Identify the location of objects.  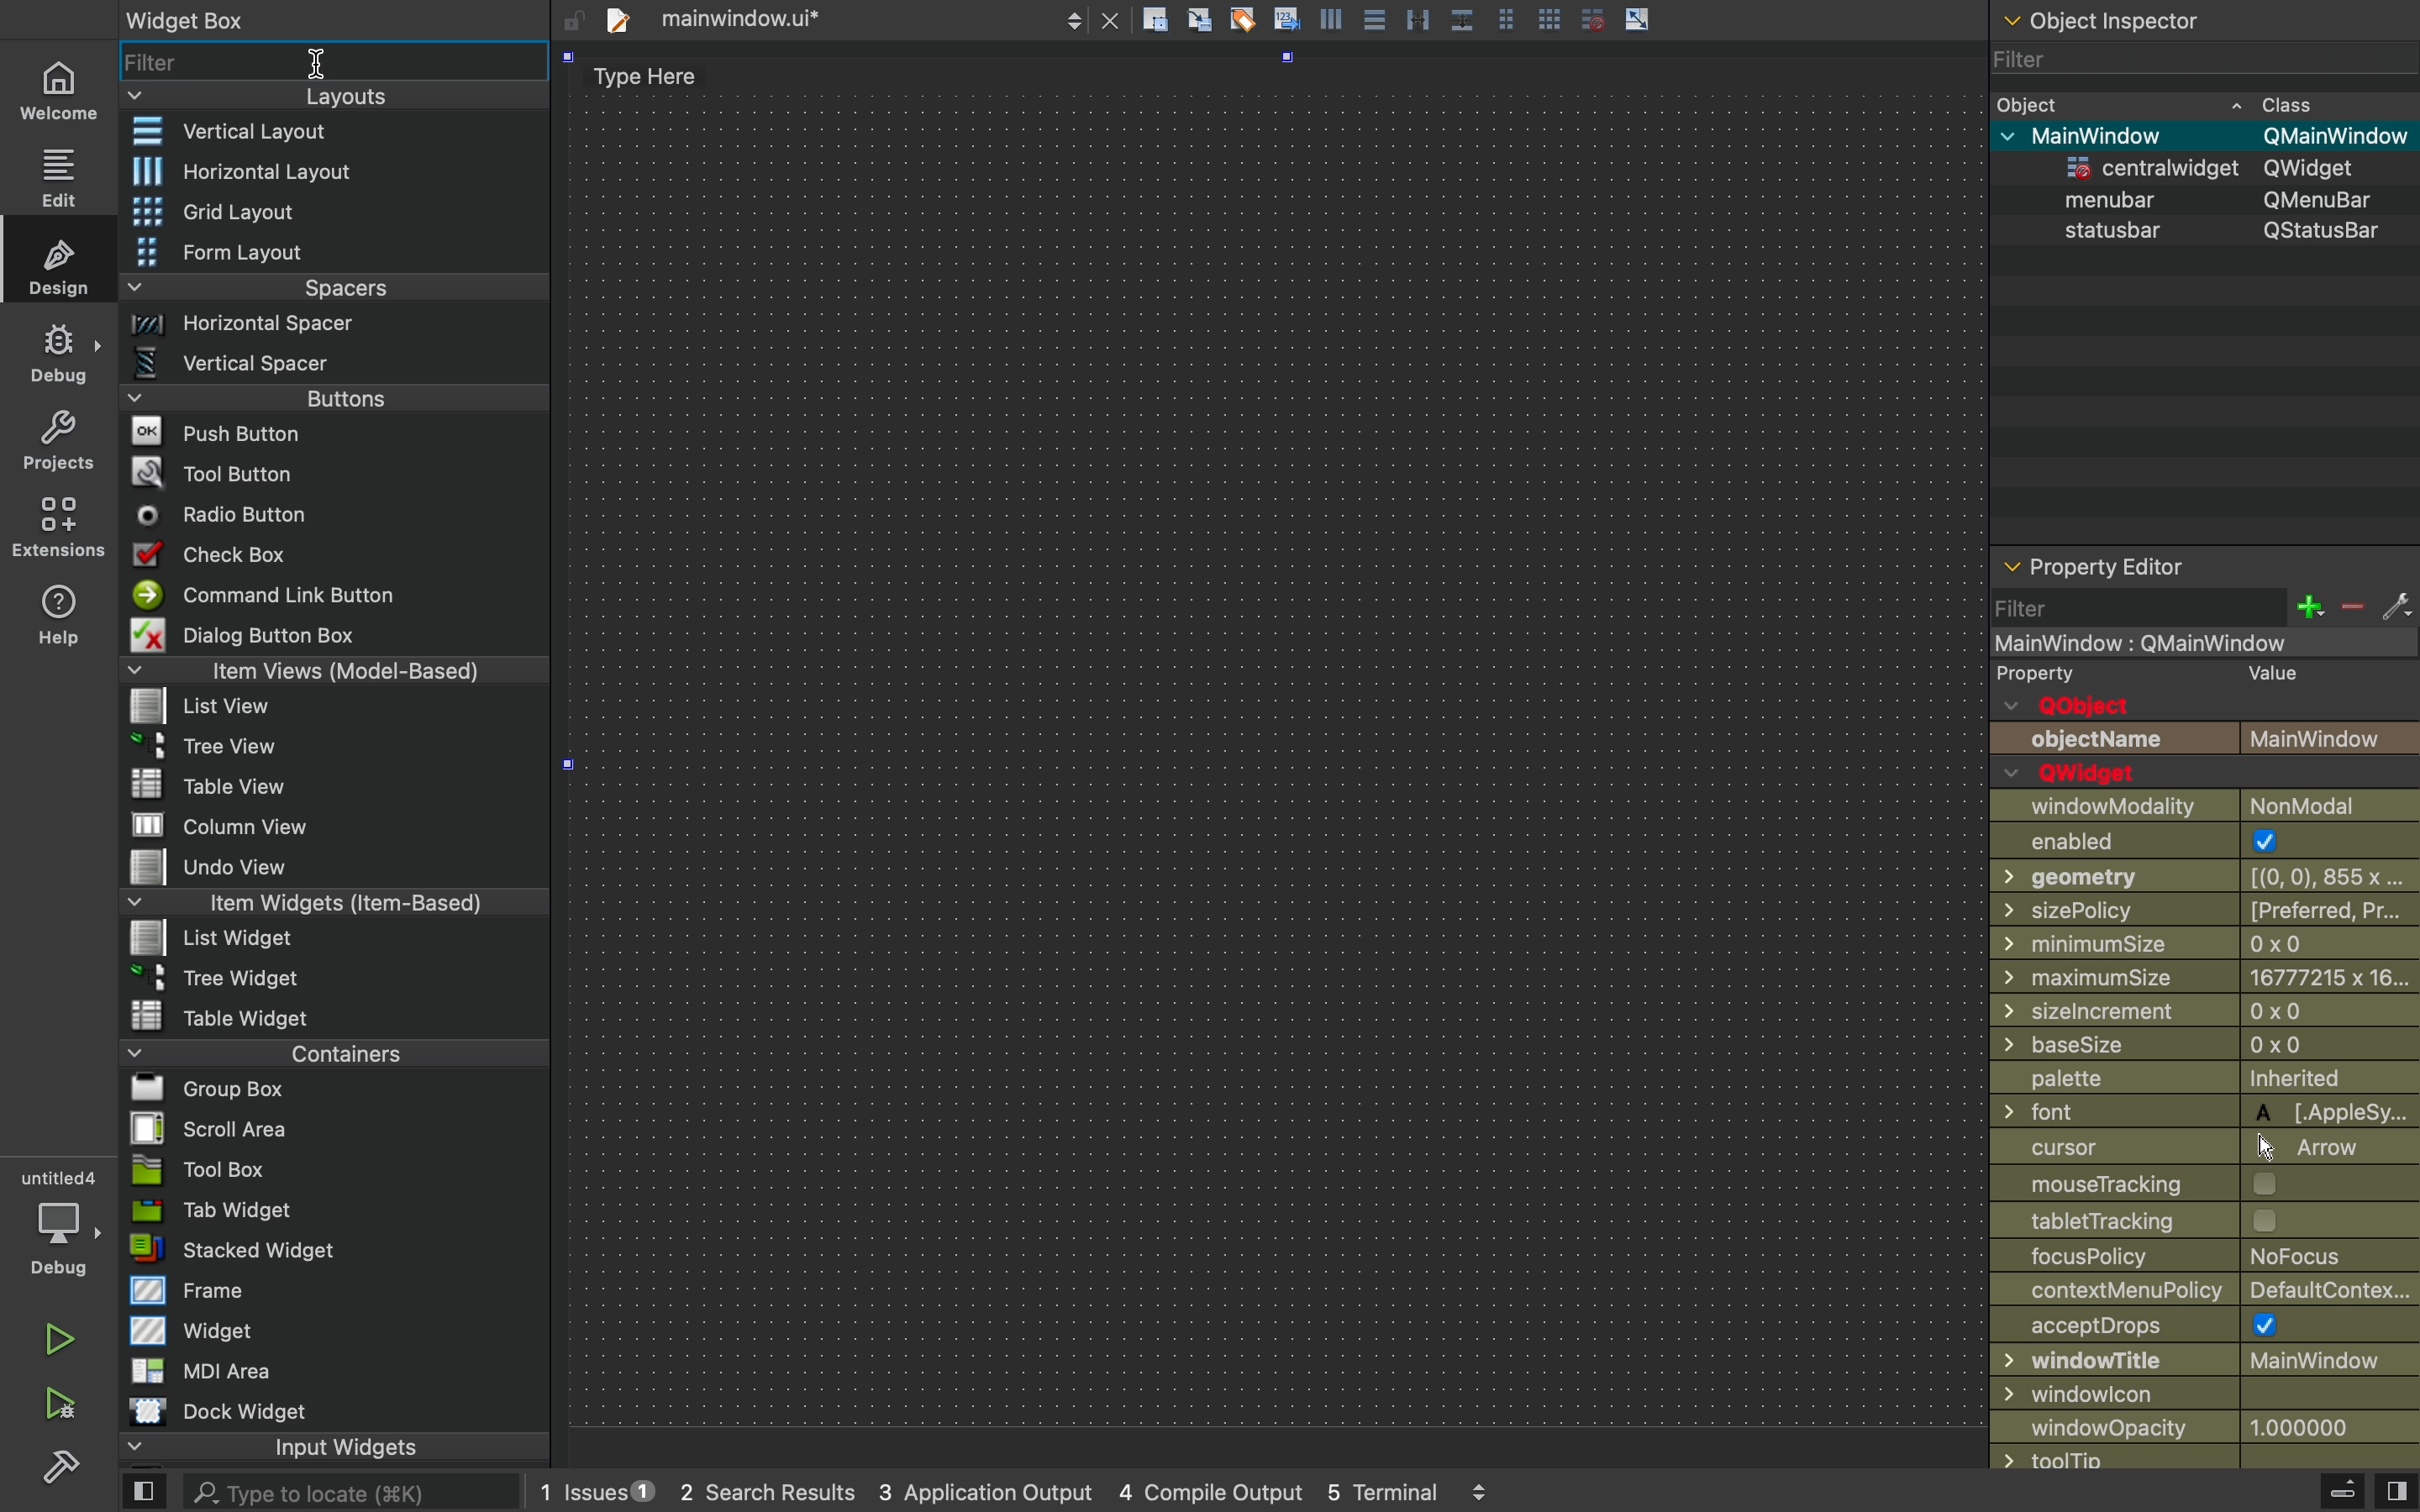
(2206, 724).